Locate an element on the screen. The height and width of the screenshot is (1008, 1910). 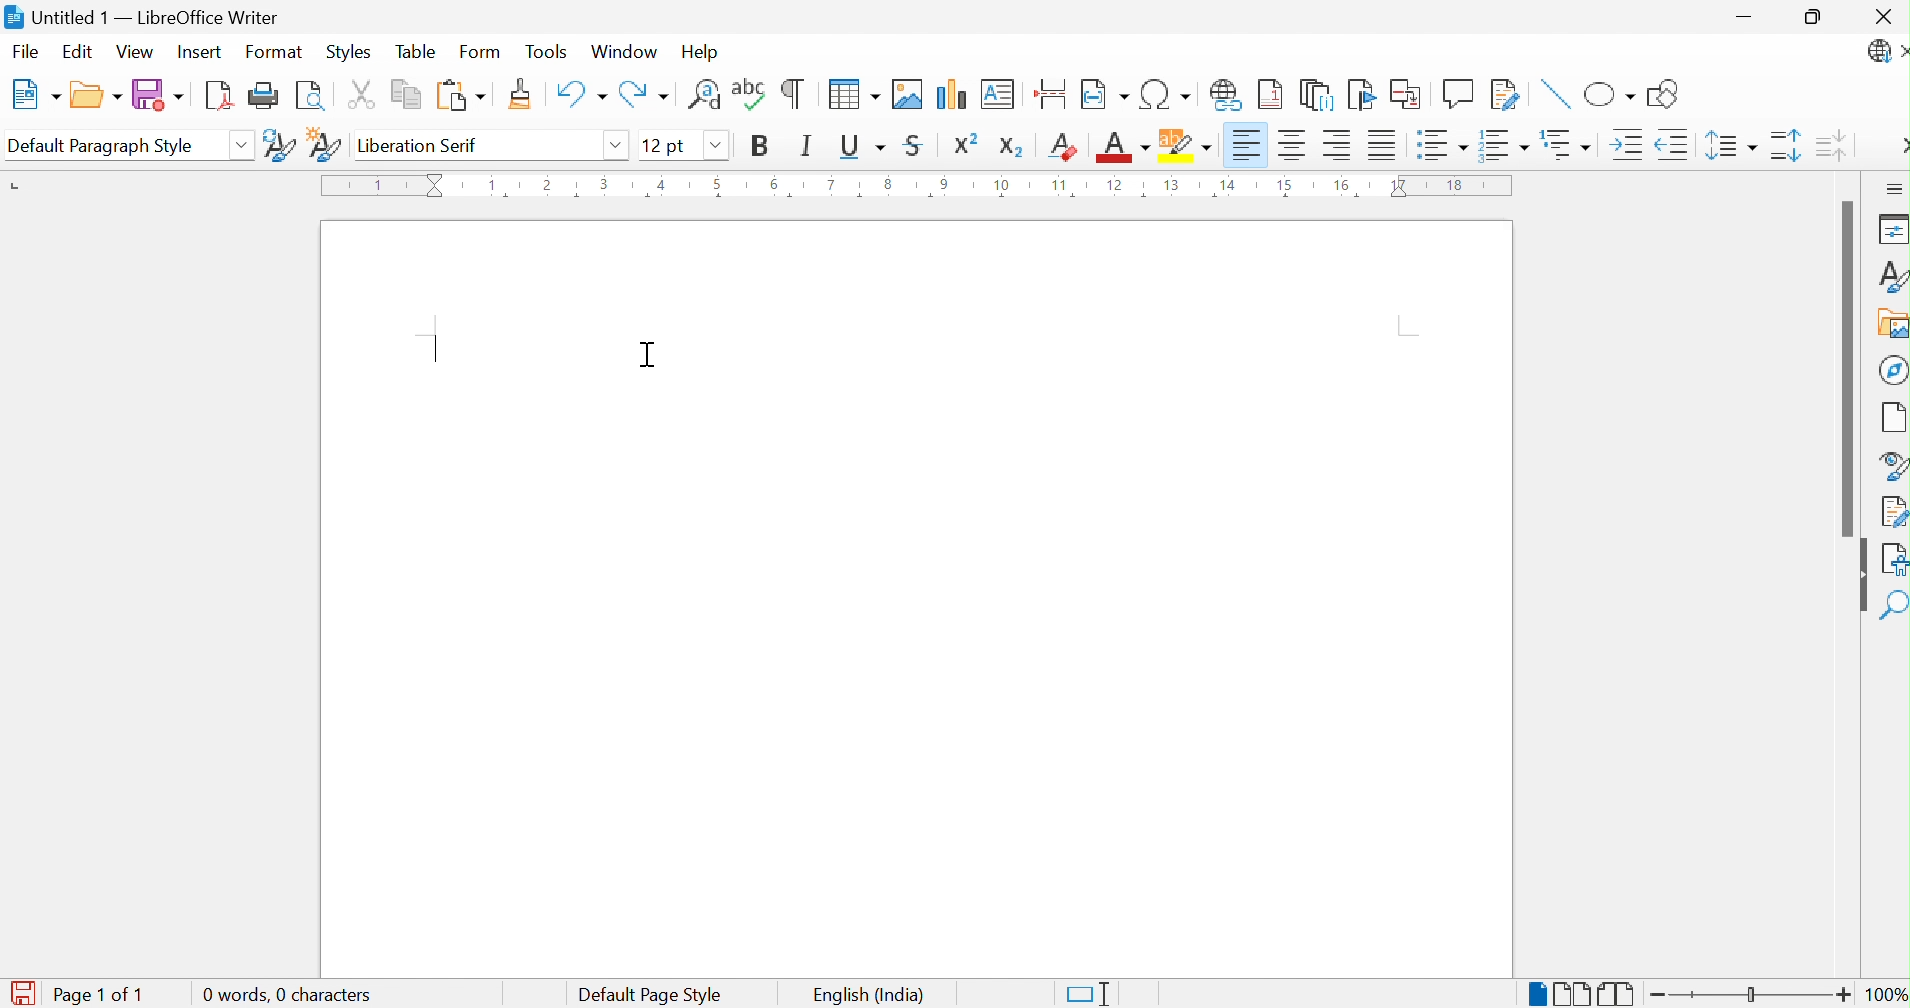
Insert Chart is located at coordinates (950, 94).